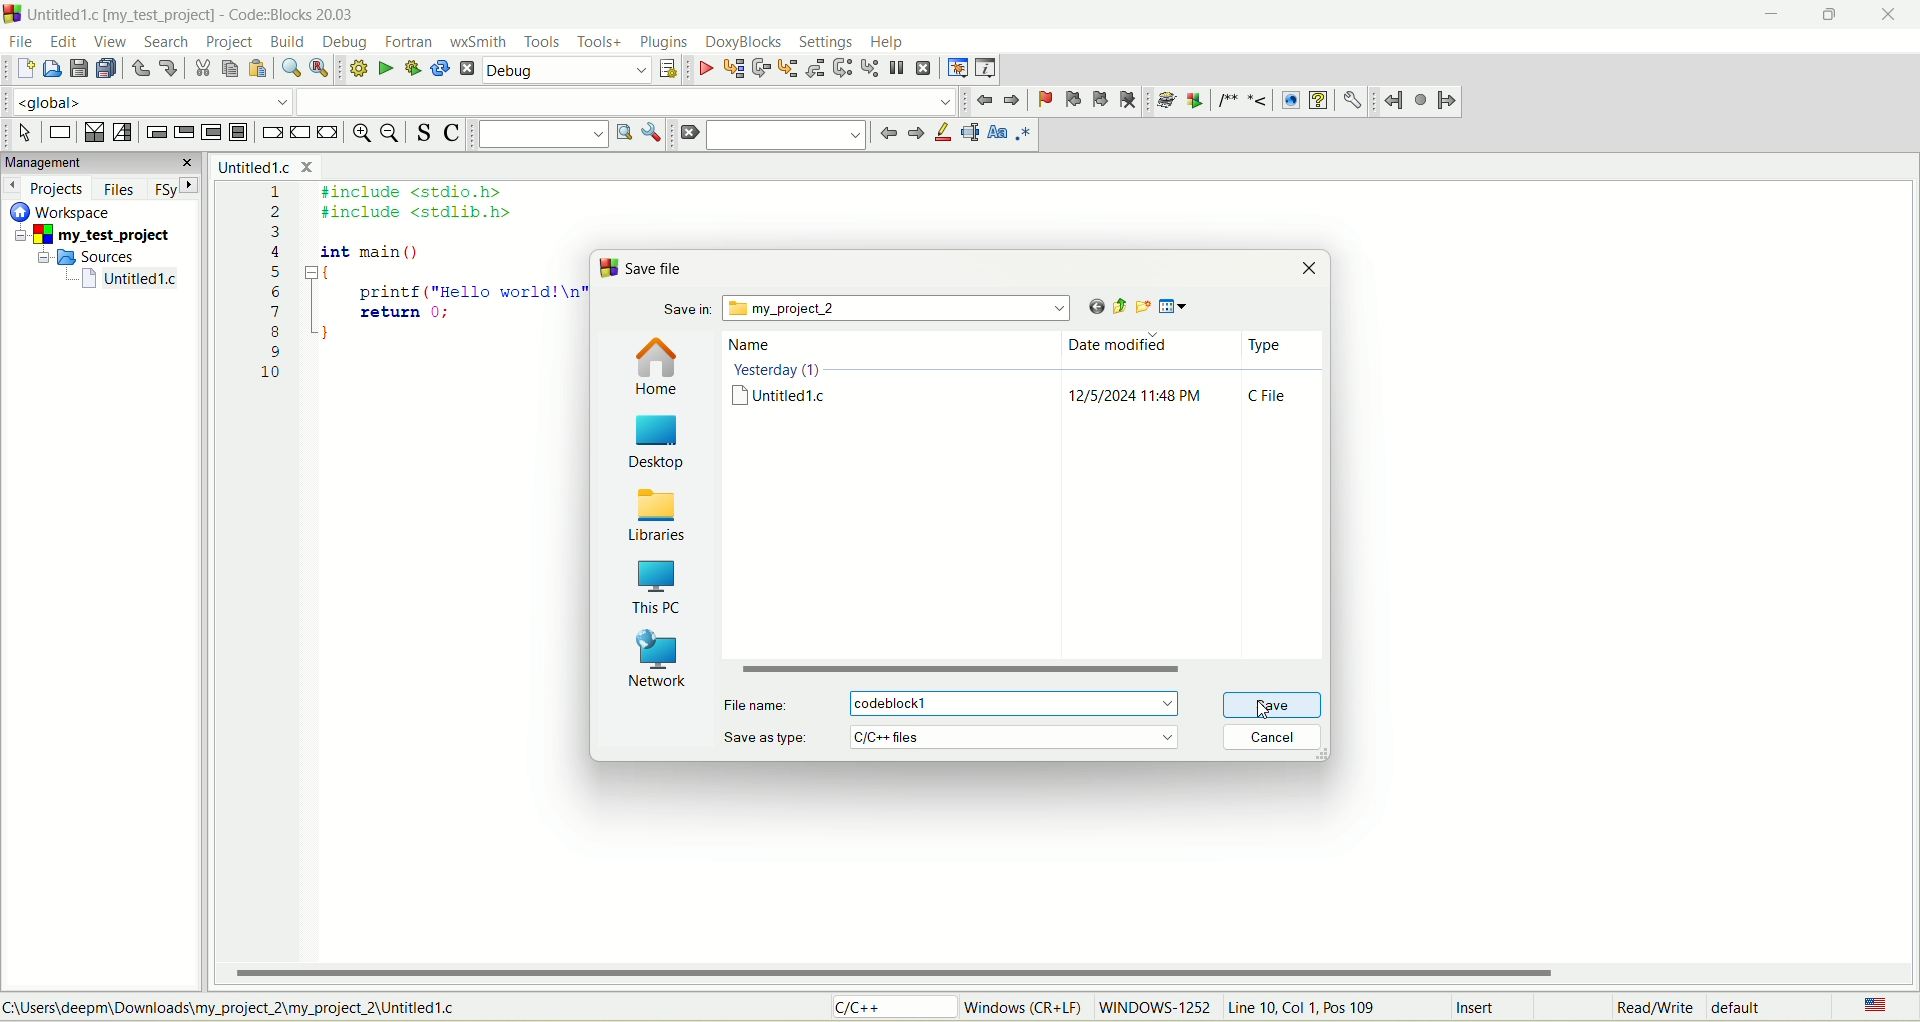 This screenshot has height=1022, width=1920. What do you see at coordinates (19, 40) in the screenshot?
I see `file` at bounding box center [19, 40].